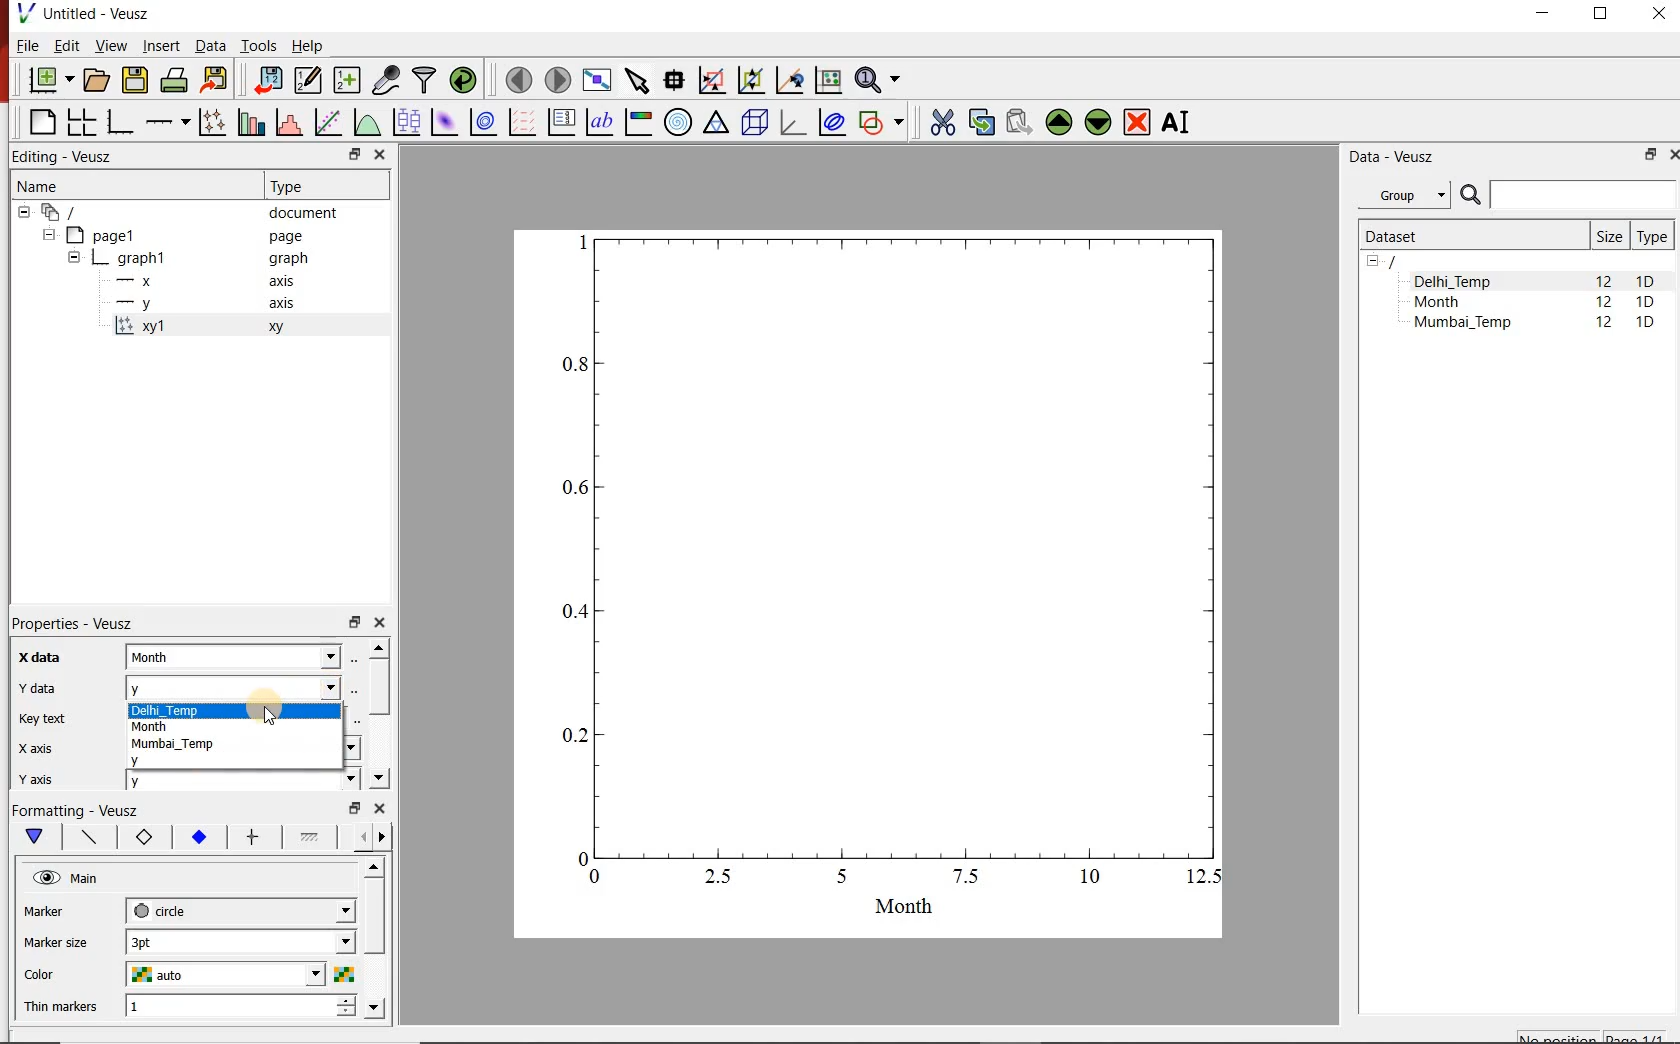 This screenshot has height=1044, width=1680. Describe the element at coordinates (881, 124) in the screenshot. I see `add a shape to the plot` at that location.